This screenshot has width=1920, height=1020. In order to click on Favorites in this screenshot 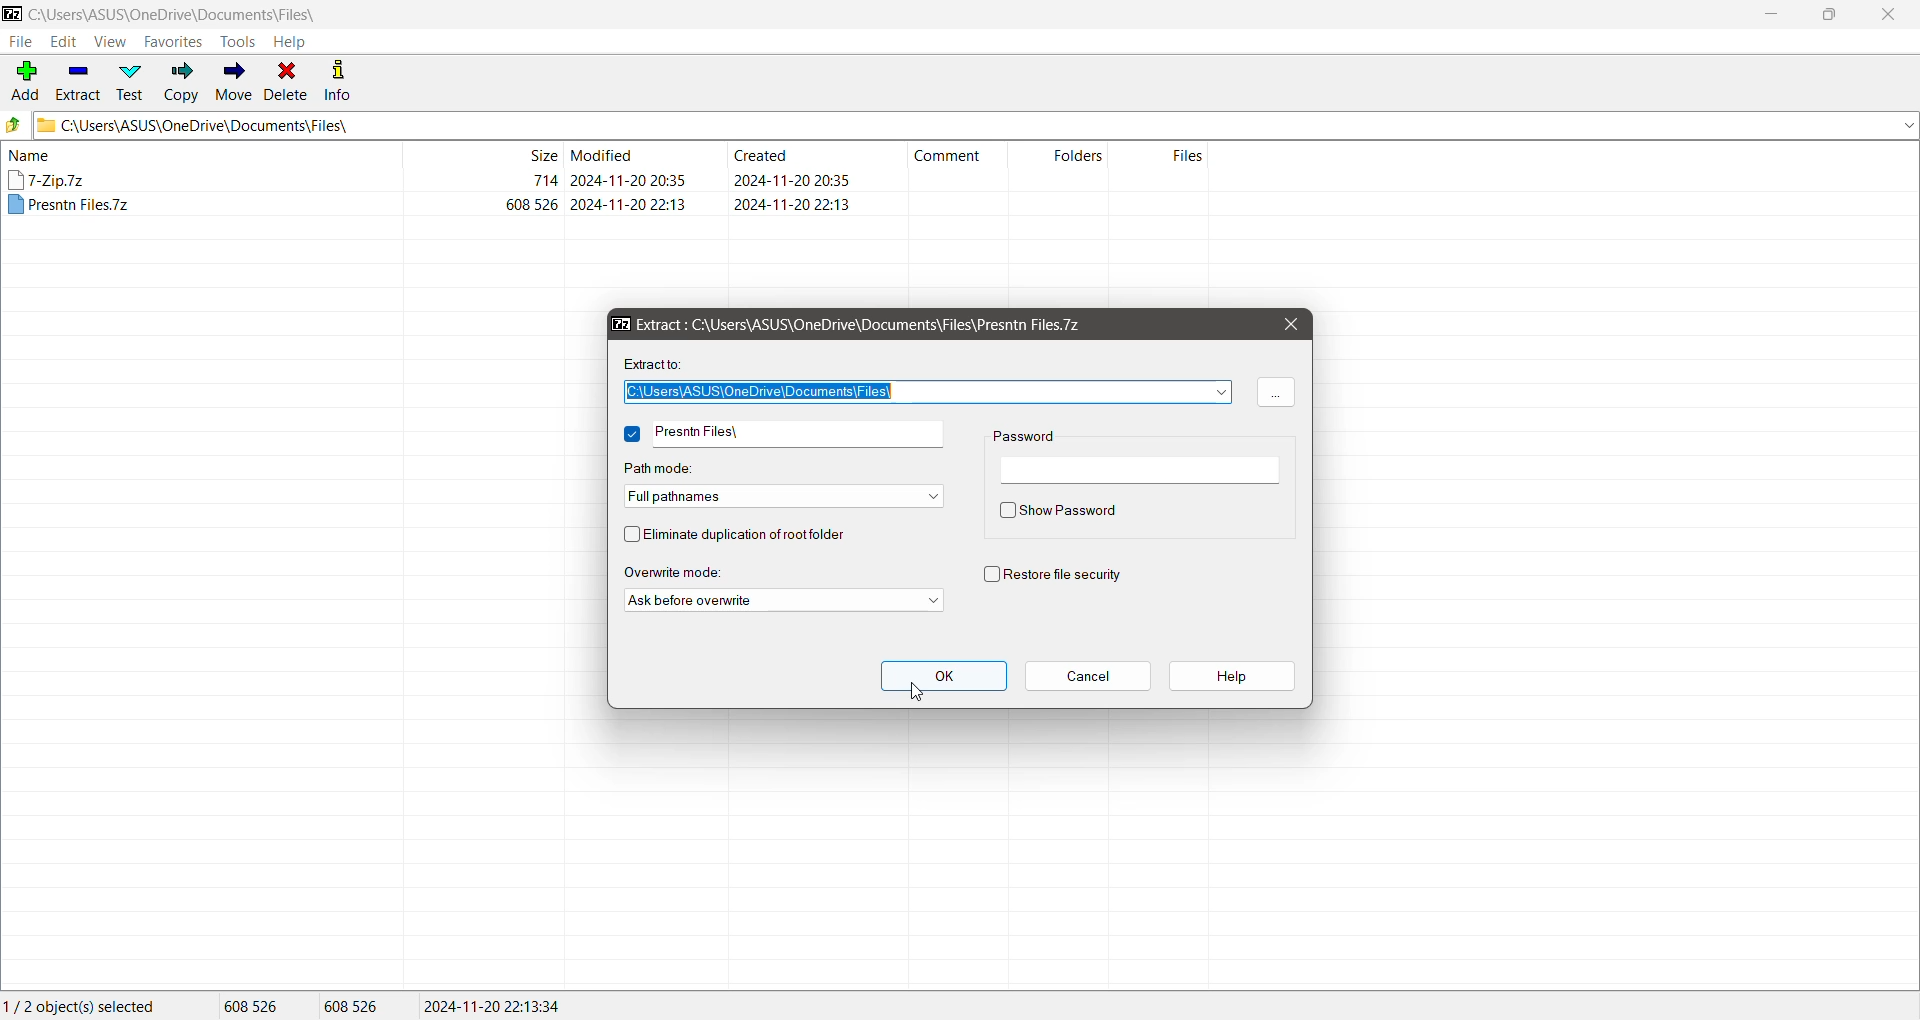, I will do `click(174, 41)`.